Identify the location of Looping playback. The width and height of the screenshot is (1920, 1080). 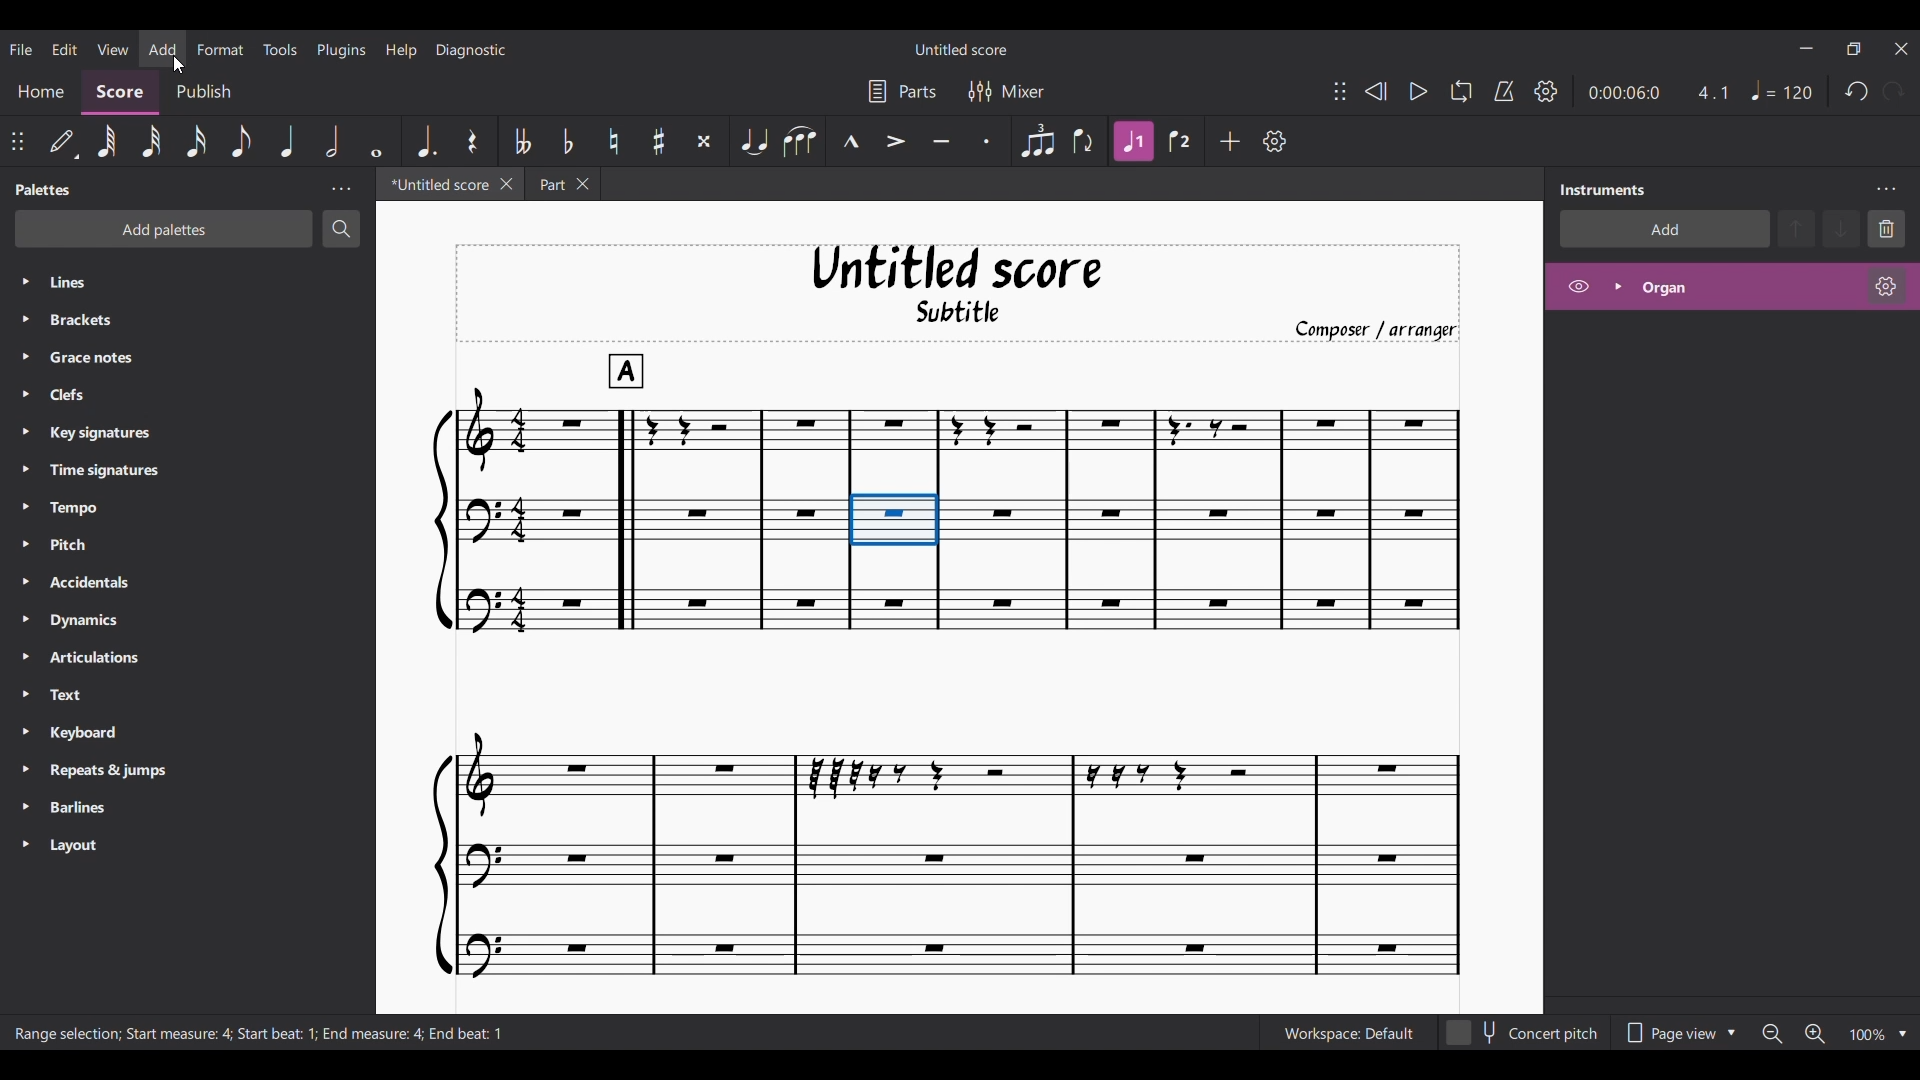
(1460, 91).